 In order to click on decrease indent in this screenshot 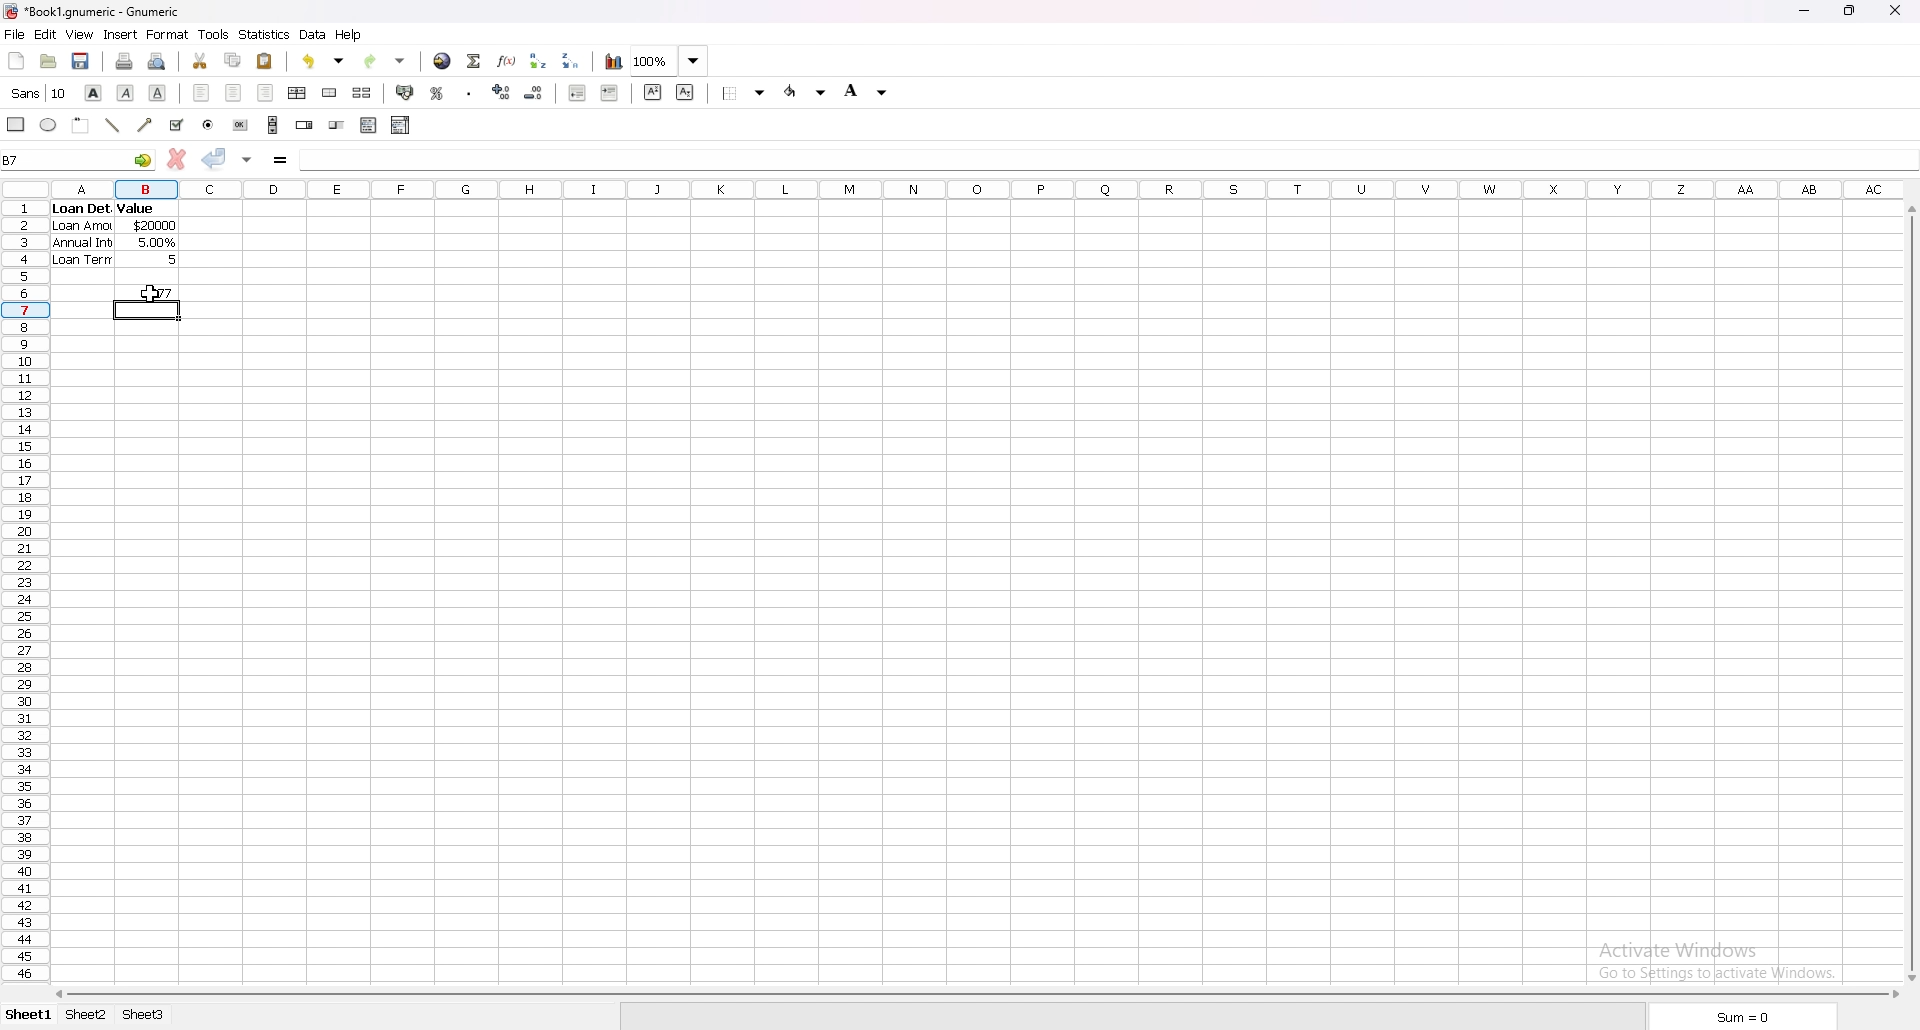, I will do `click(578, 92)`.